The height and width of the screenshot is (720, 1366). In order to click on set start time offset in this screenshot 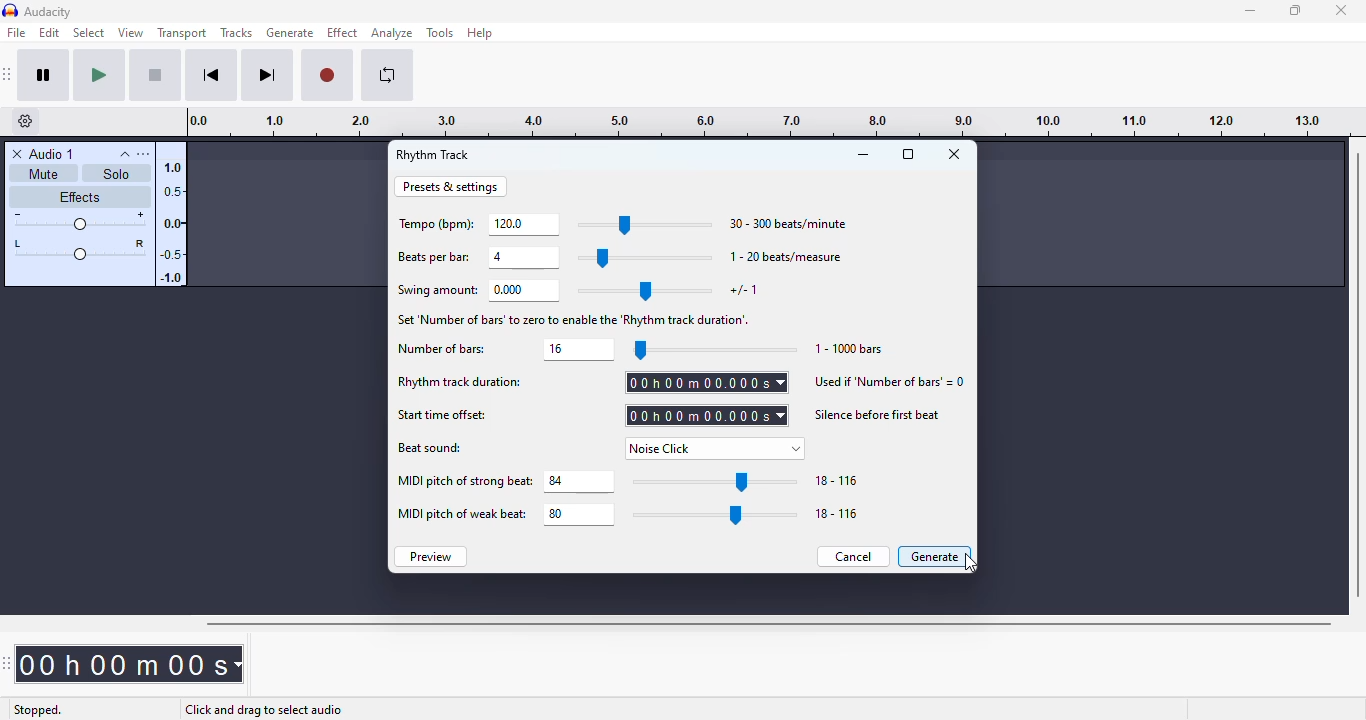, I will do `click(706, 415)`.